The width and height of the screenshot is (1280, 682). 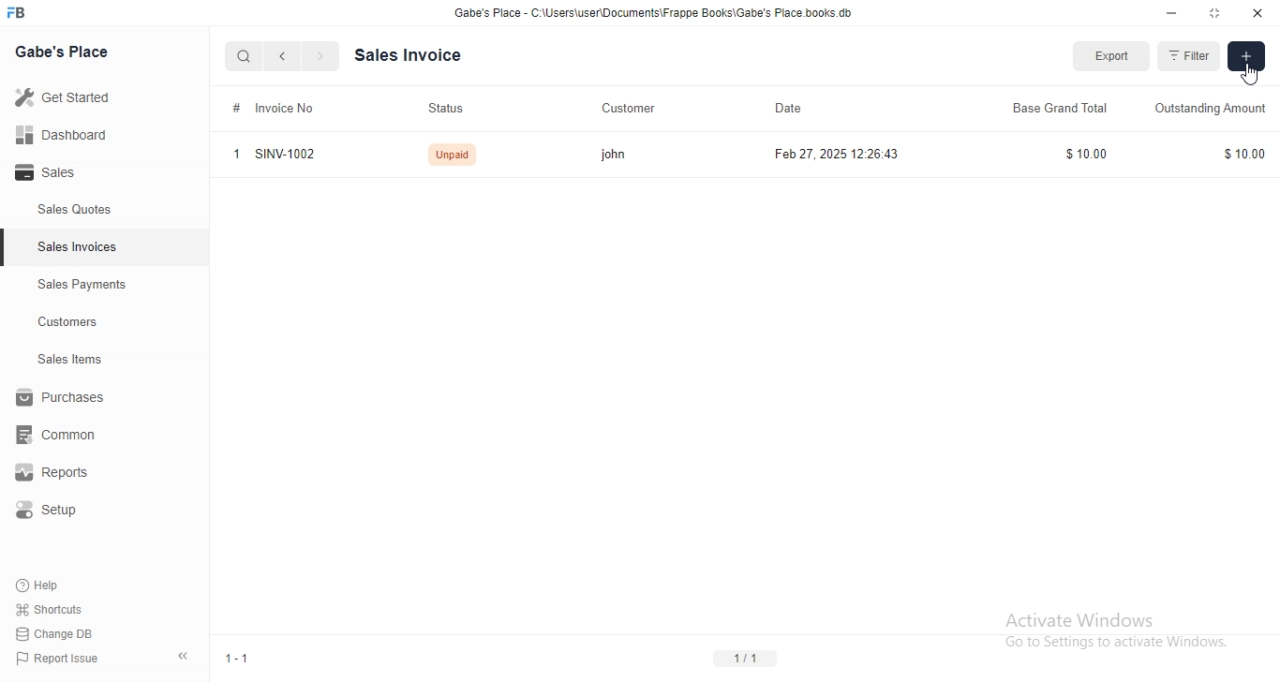 I want to click on 1/1, so click(x=752, y=656).